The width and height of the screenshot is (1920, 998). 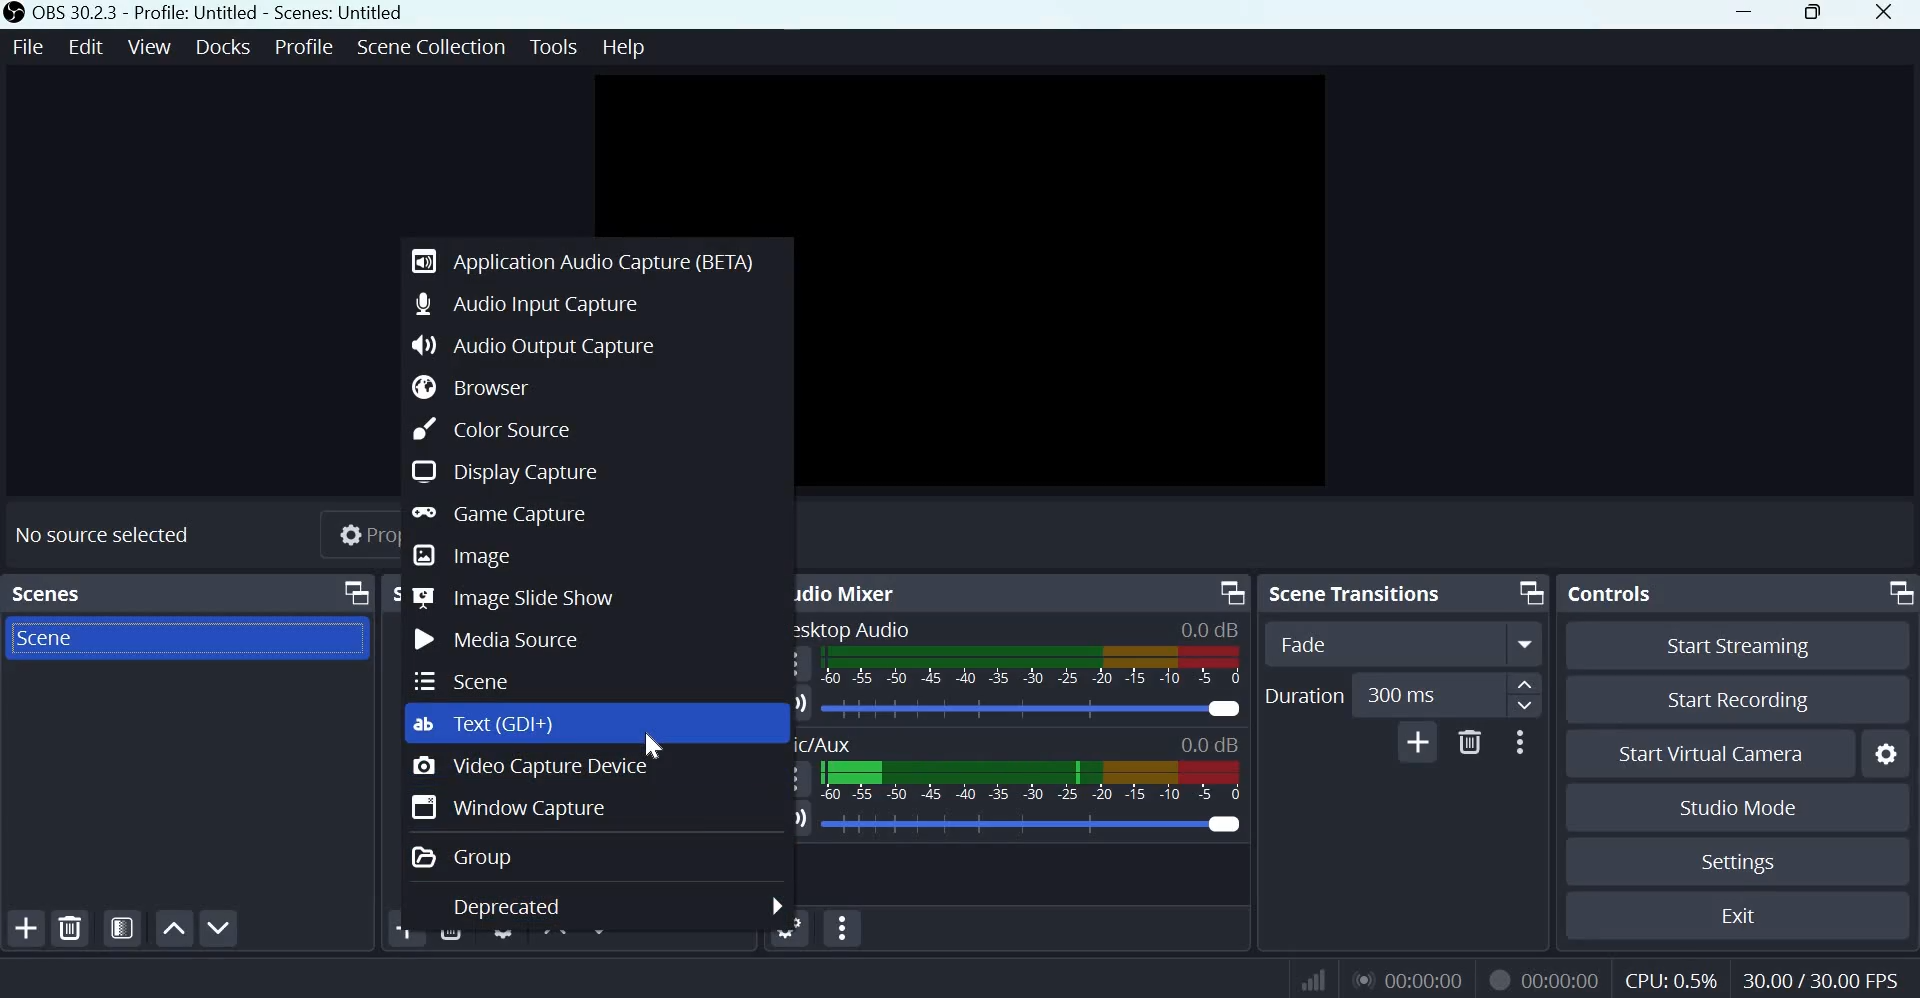 What do you see at coordinates (468, 857) in the screenshot?
I see `Group` at bounding box center [468, 857].